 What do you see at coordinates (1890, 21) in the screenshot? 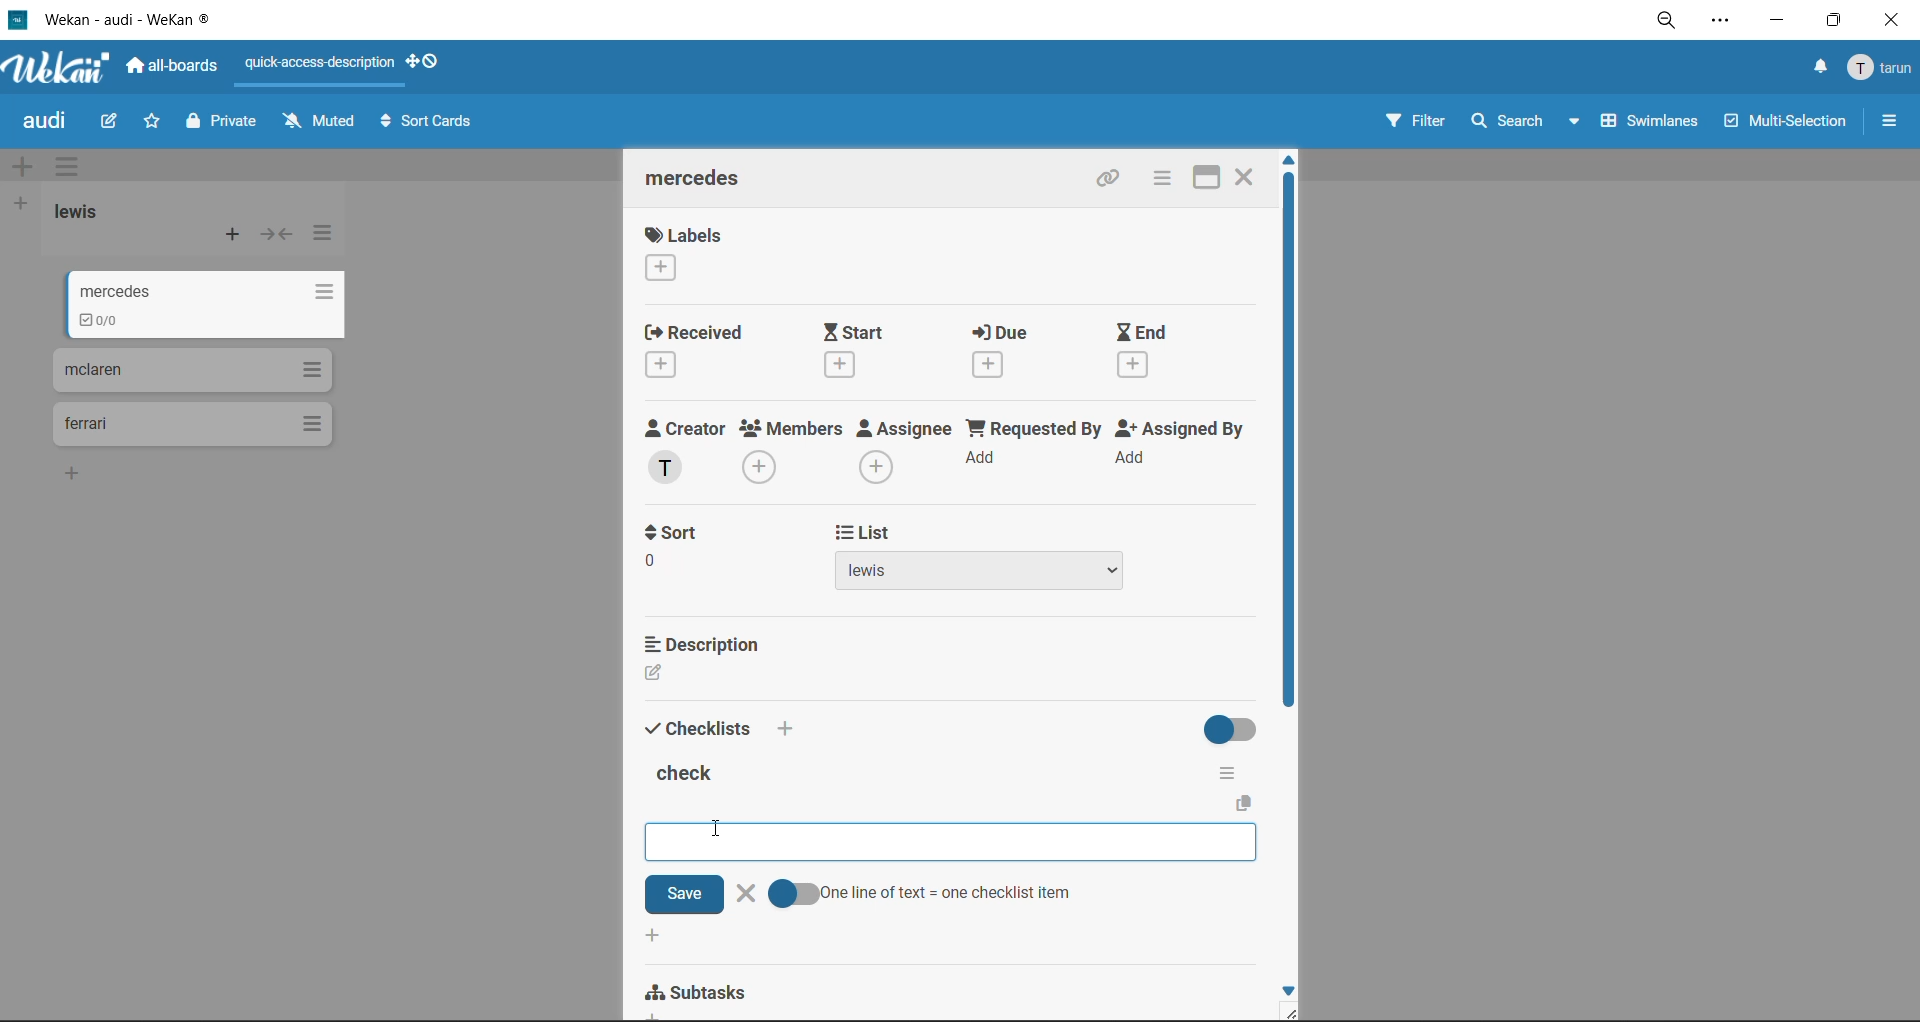
I see `close` at bounding box center [1890, 21].